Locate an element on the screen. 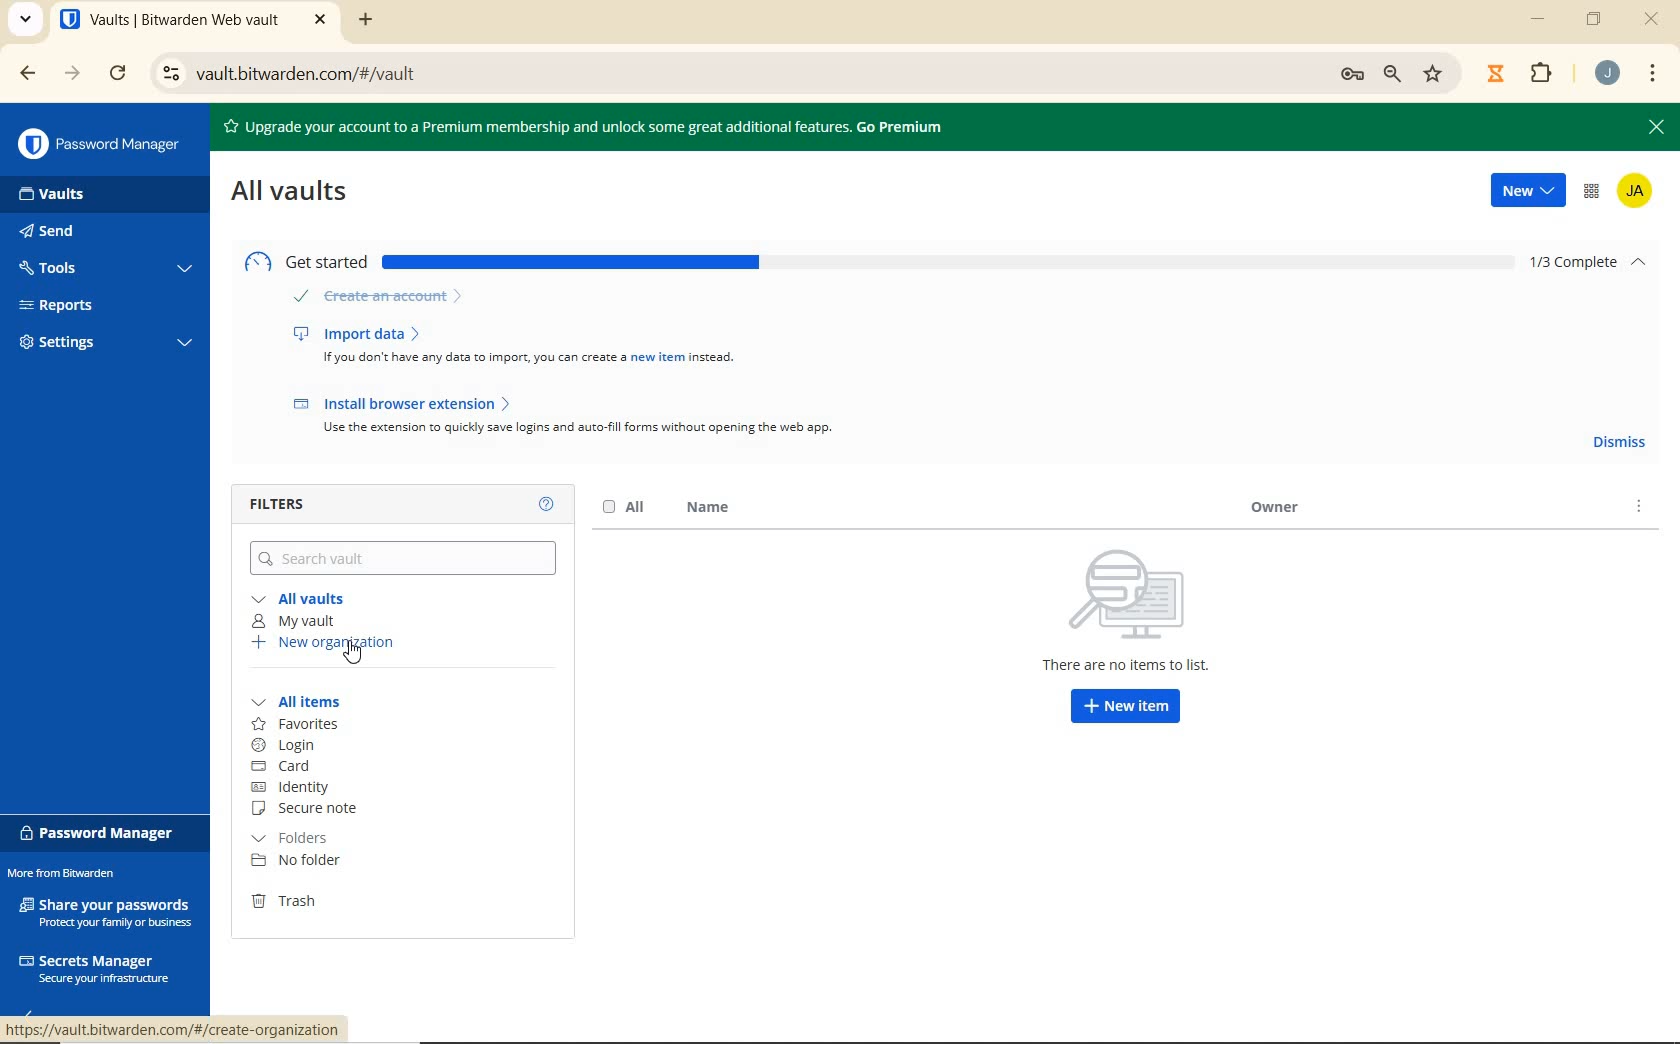  secure note is located at coordinates (313, 810).